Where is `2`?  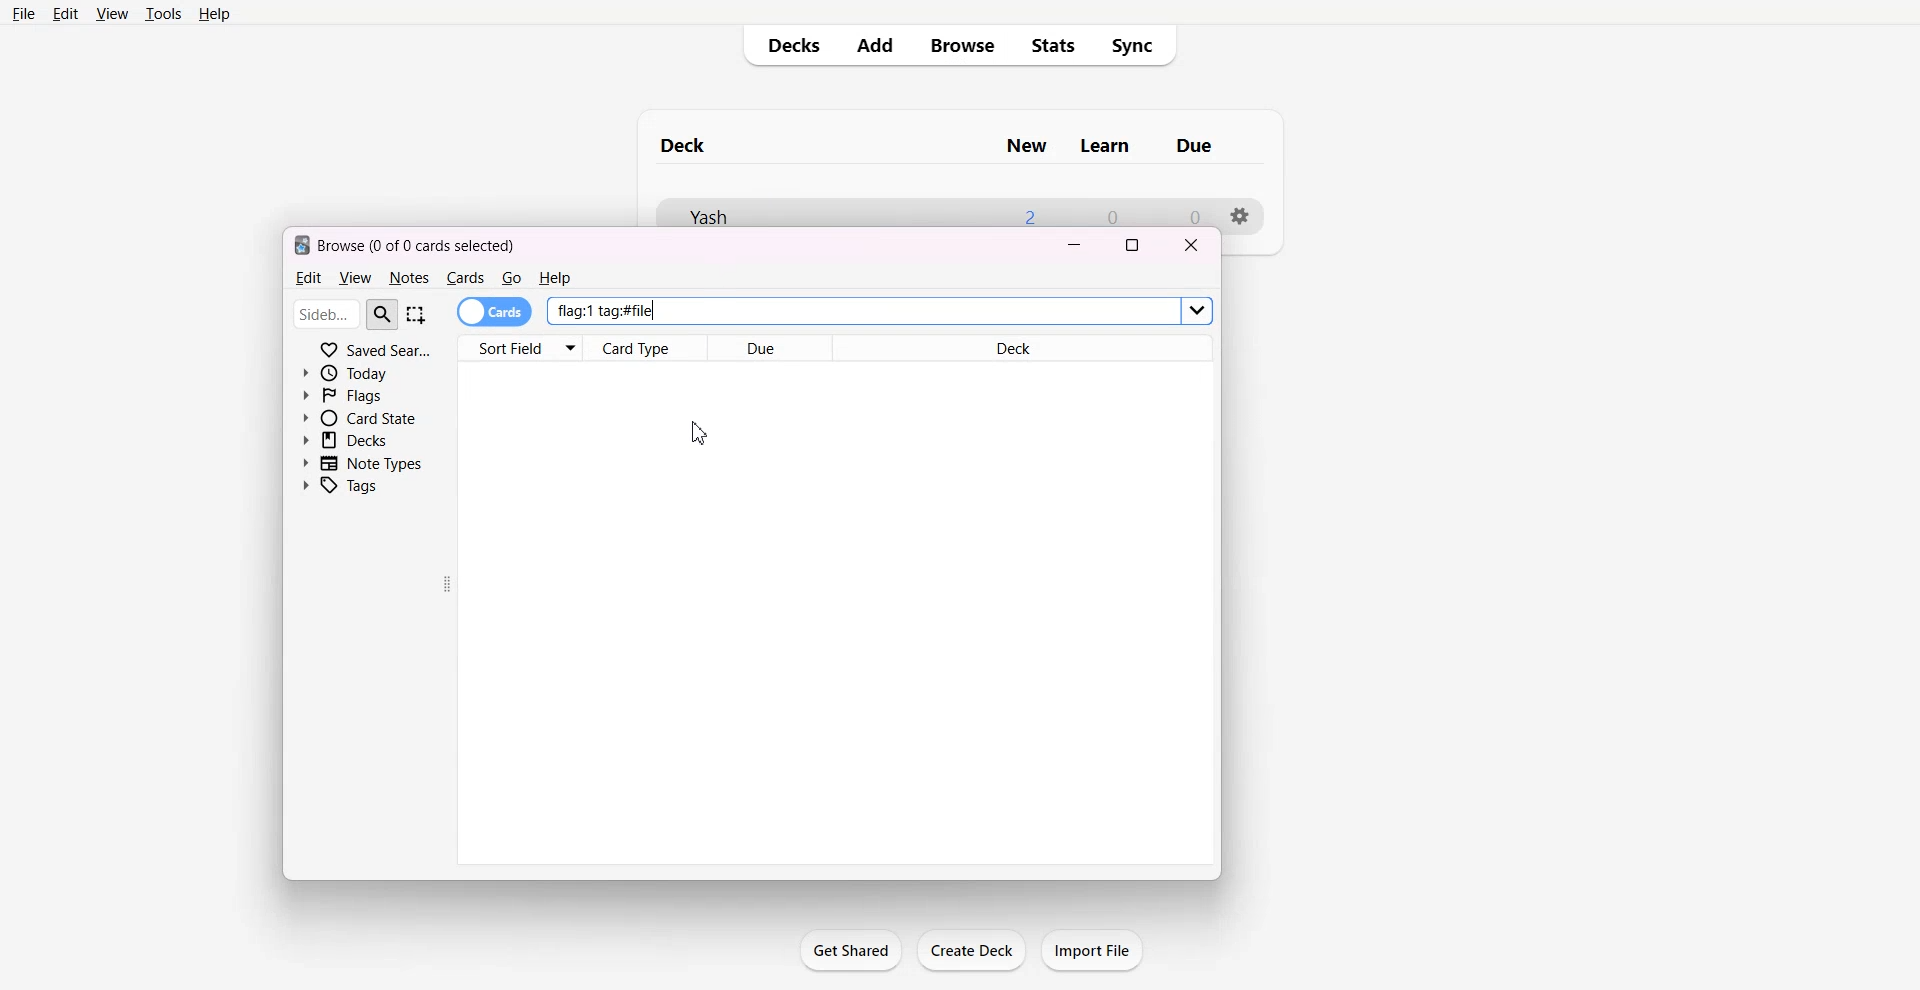 2 is located at coordinates (1027, 211).